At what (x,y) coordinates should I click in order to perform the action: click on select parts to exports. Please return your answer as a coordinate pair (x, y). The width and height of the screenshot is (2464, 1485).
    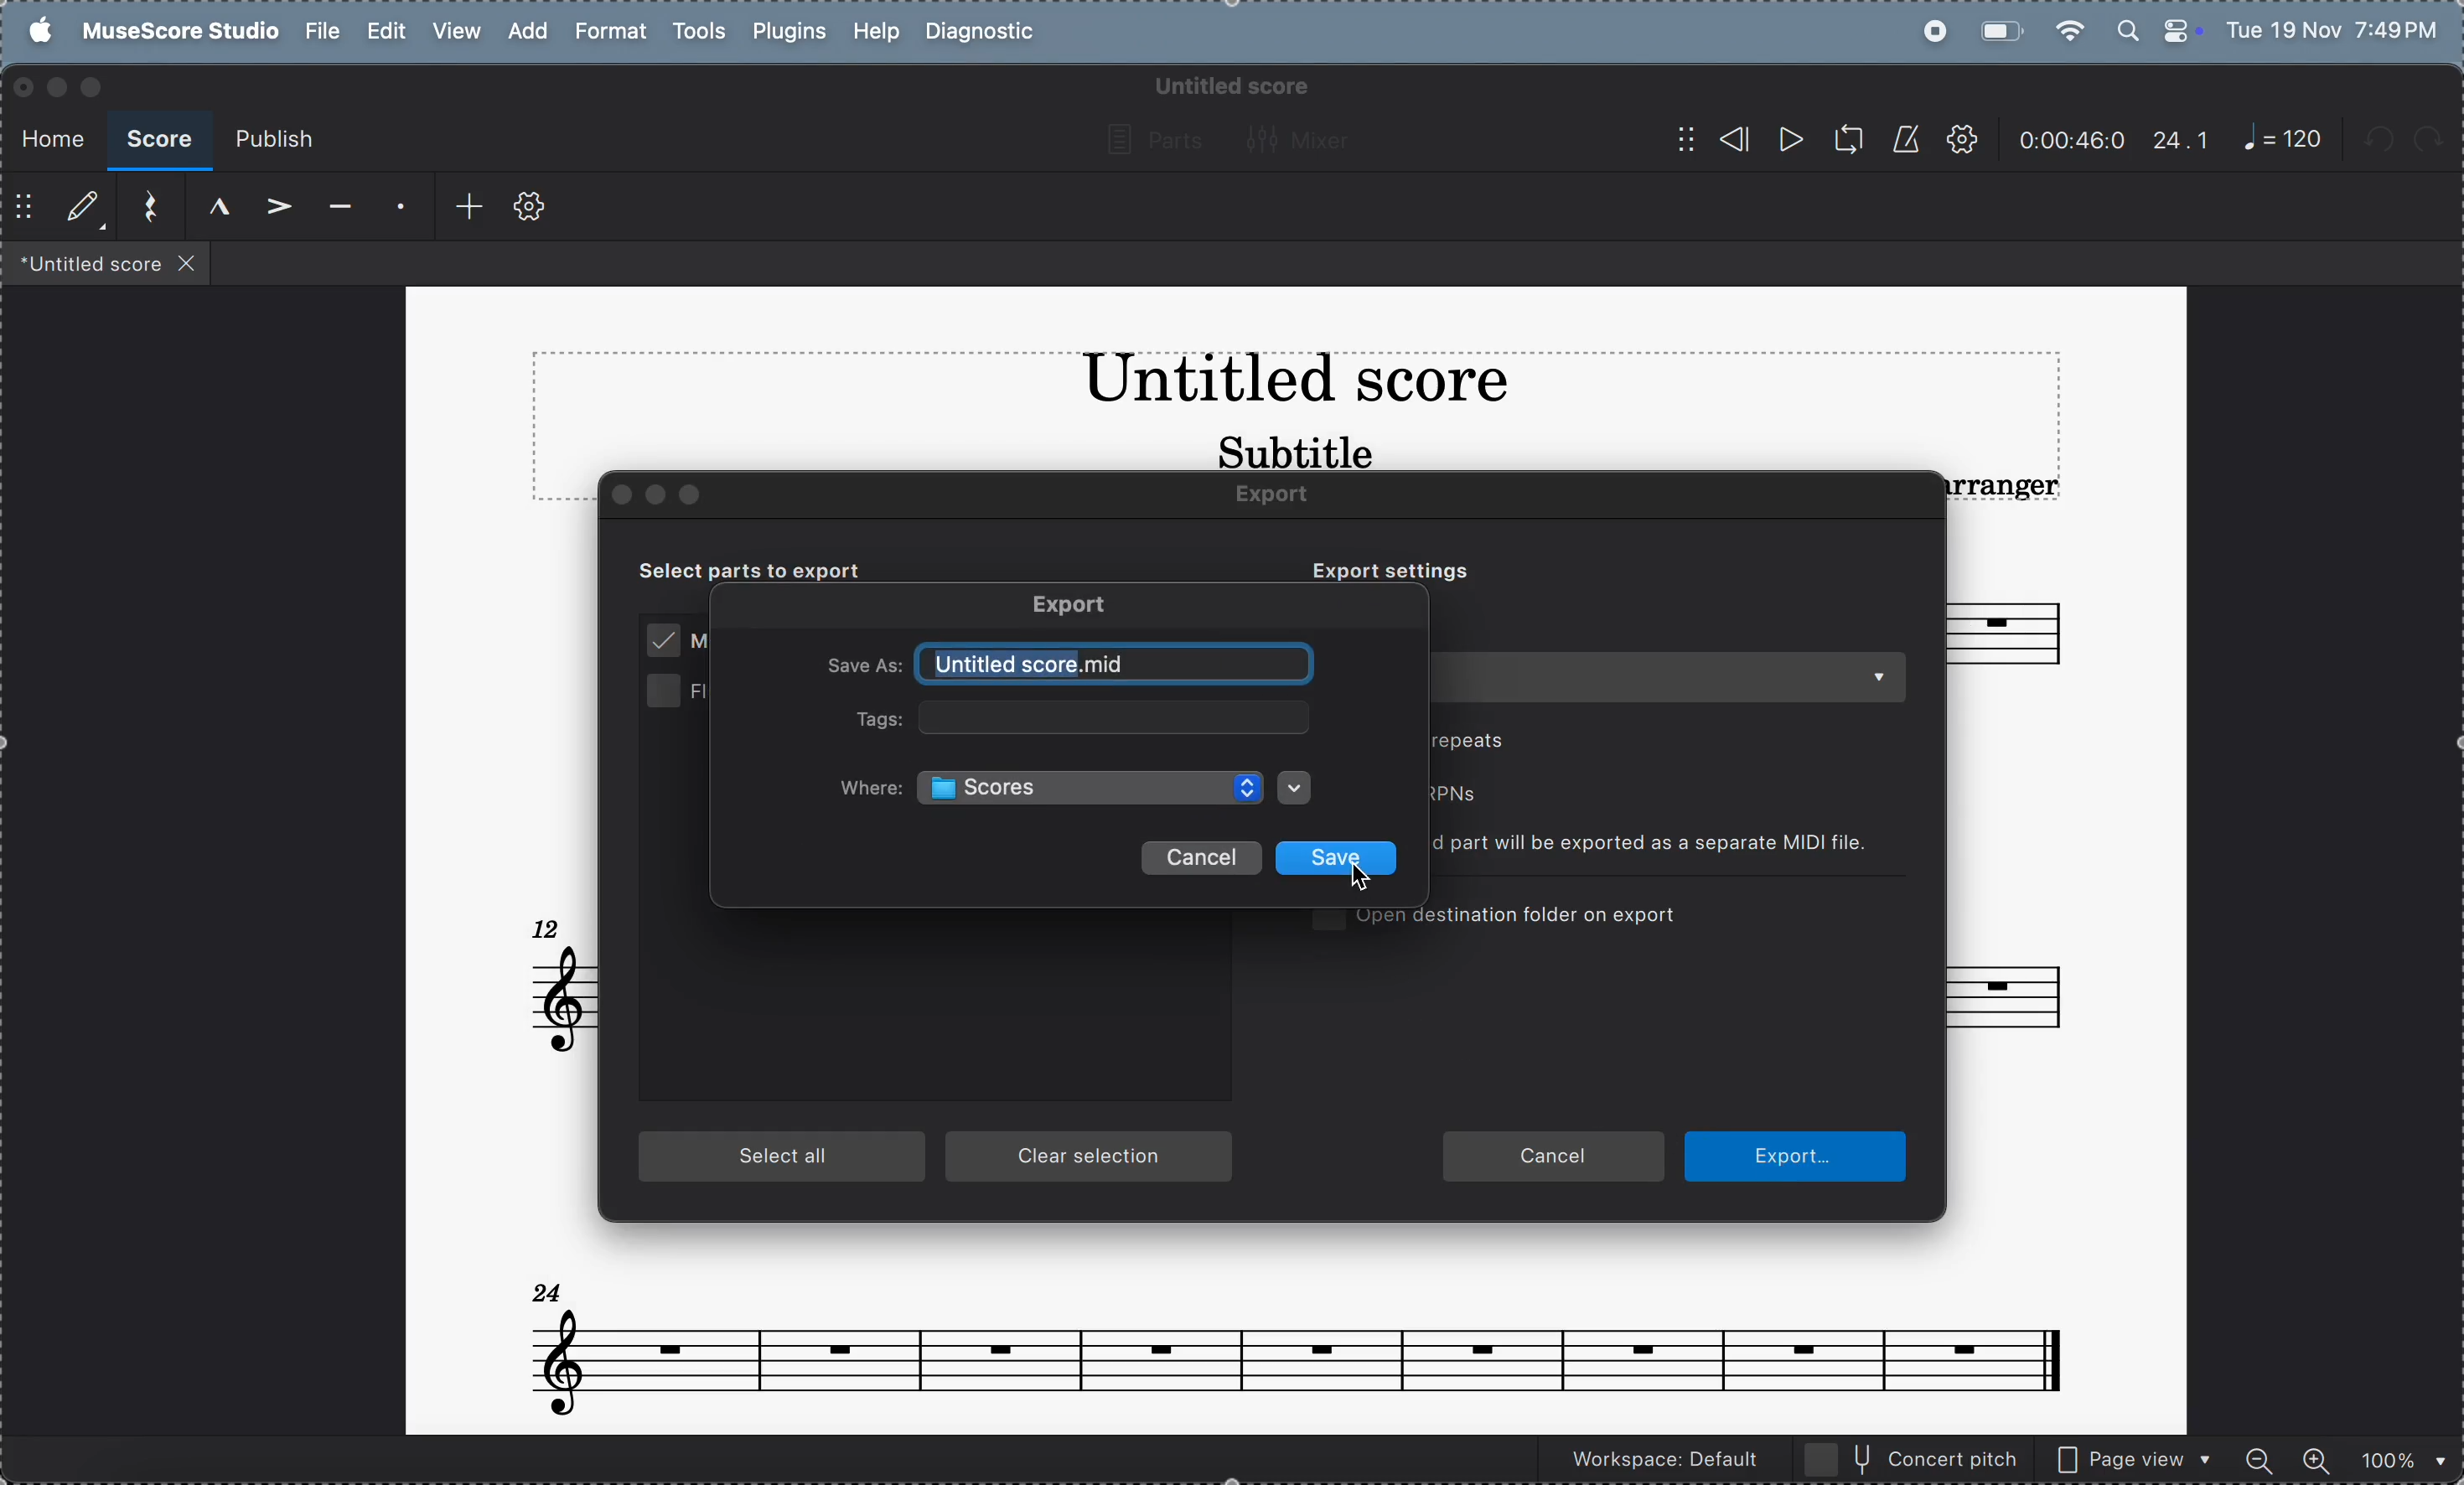
    Looking at the image, I should click on (774, 569).